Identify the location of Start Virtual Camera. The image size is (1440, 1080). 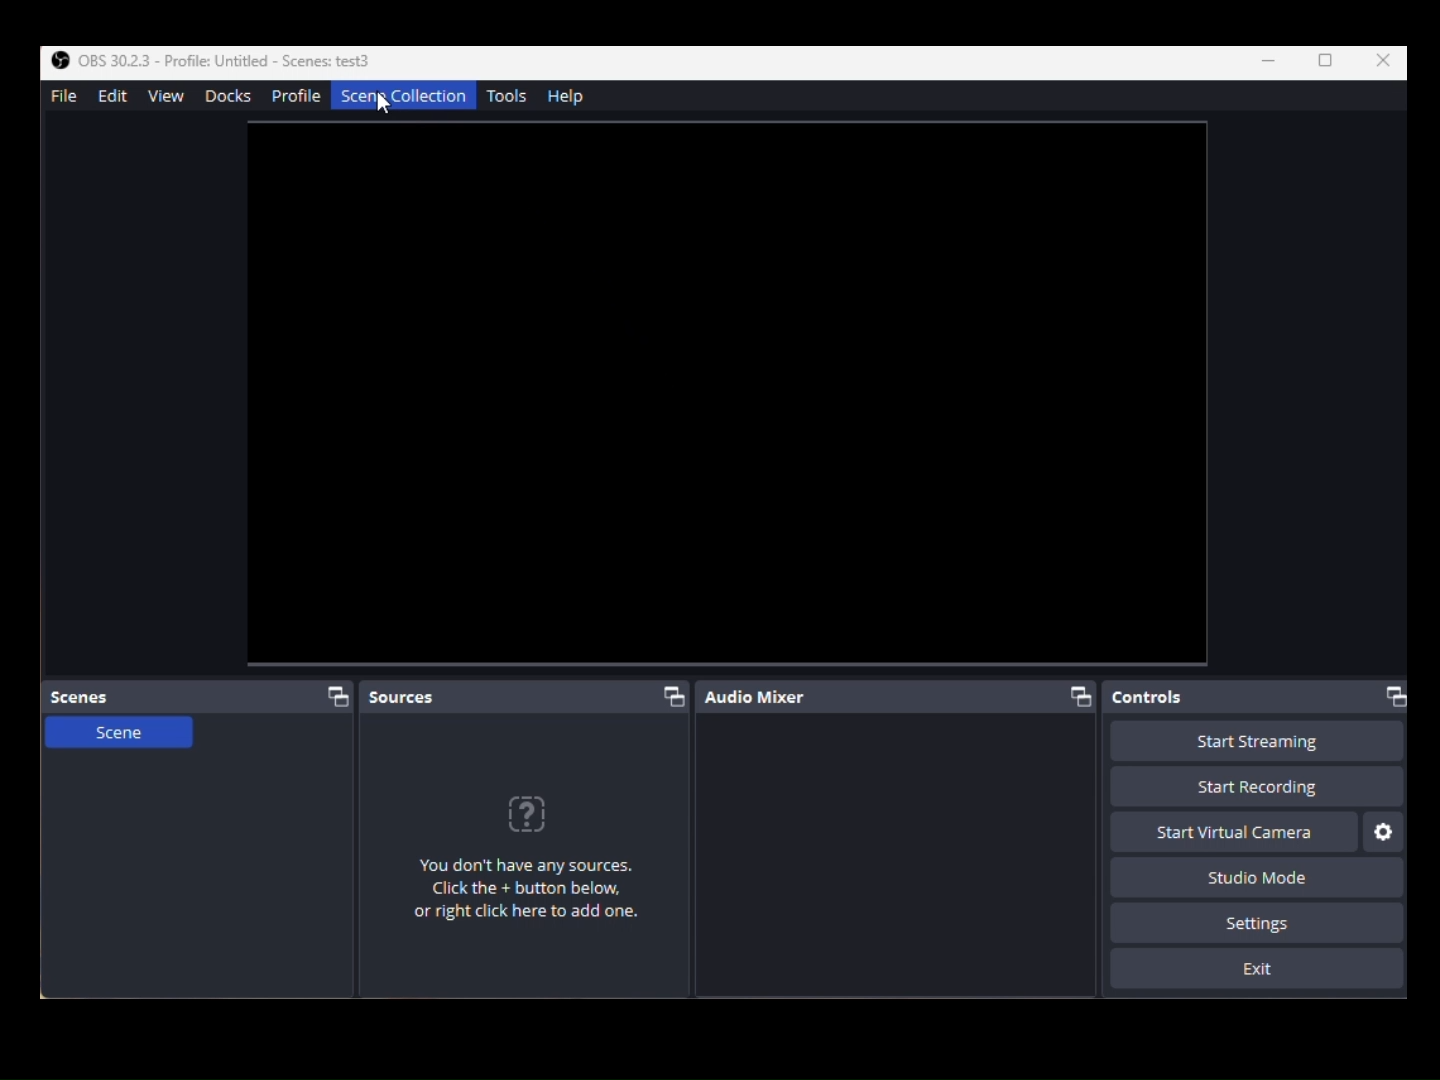
(1234, 832).